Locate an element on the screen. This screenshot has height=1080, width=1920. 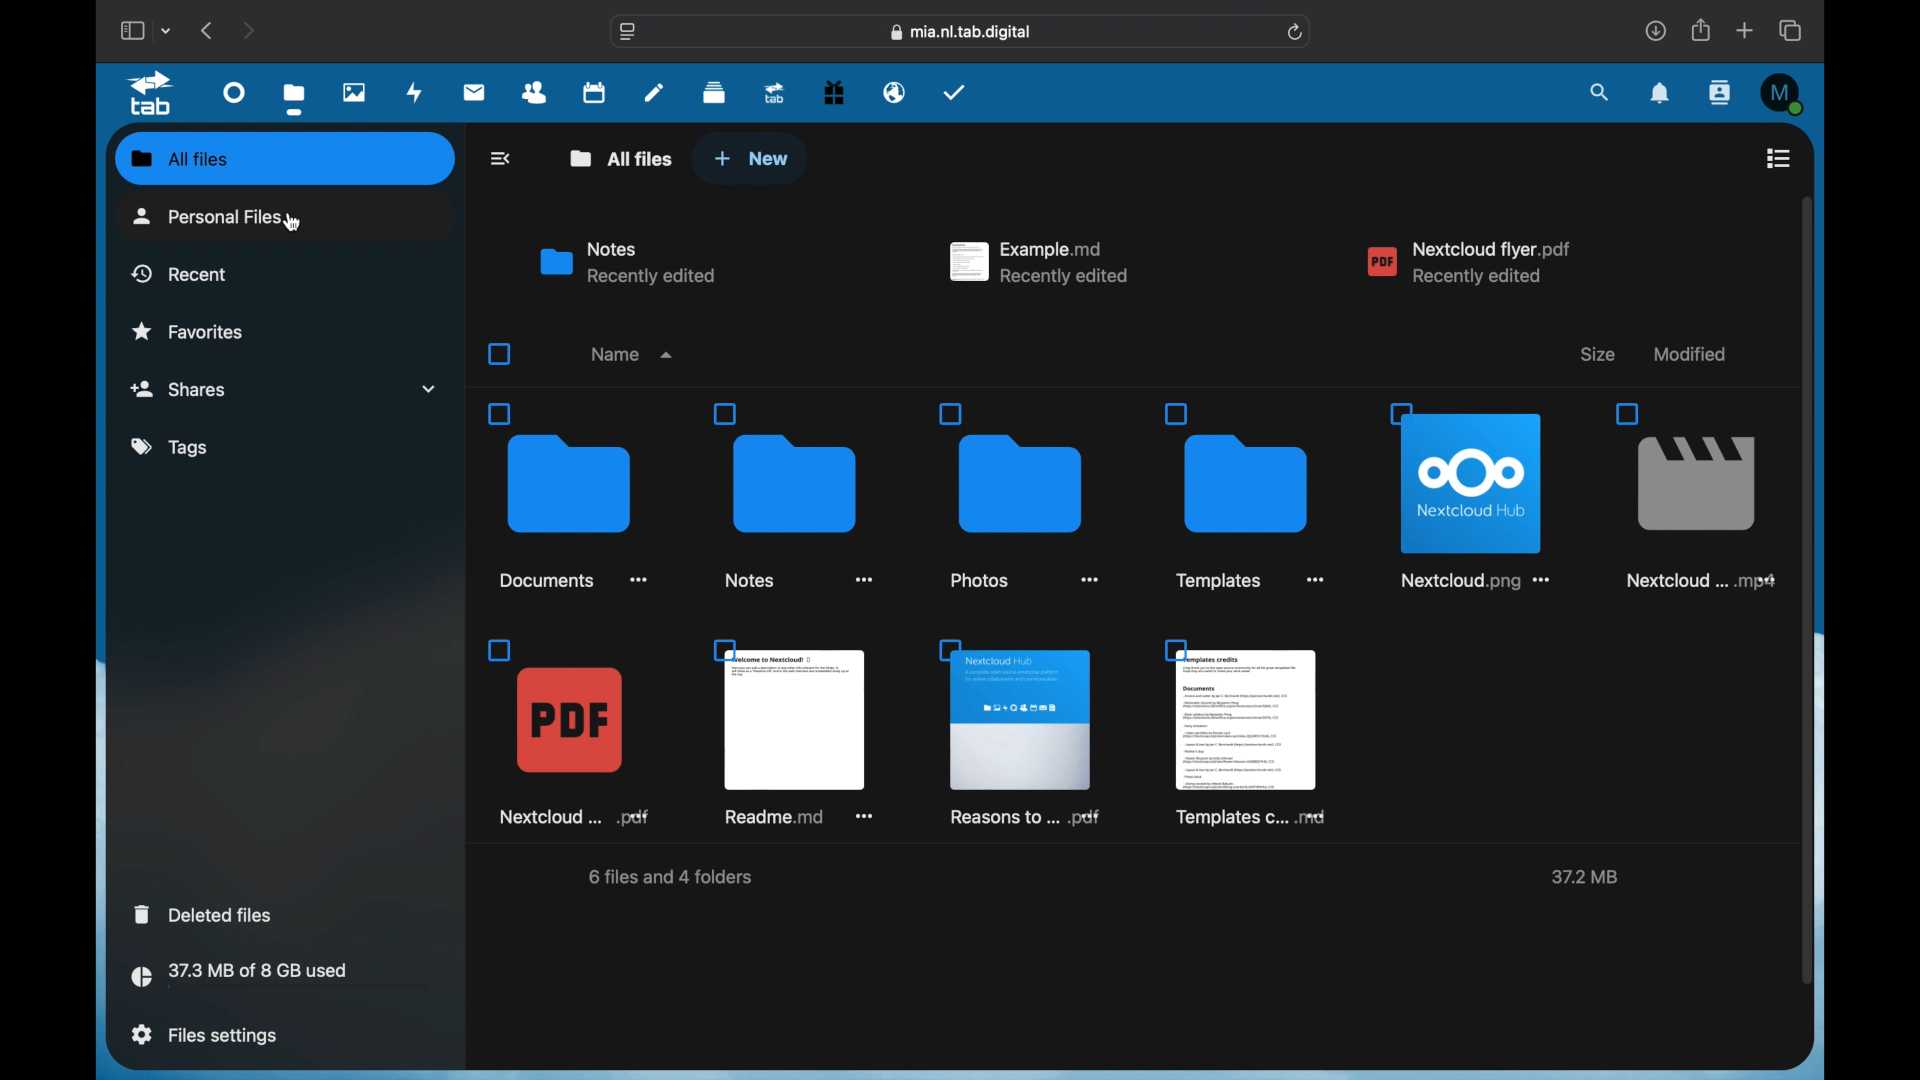
notifications is located at coordinates (1661, 94).